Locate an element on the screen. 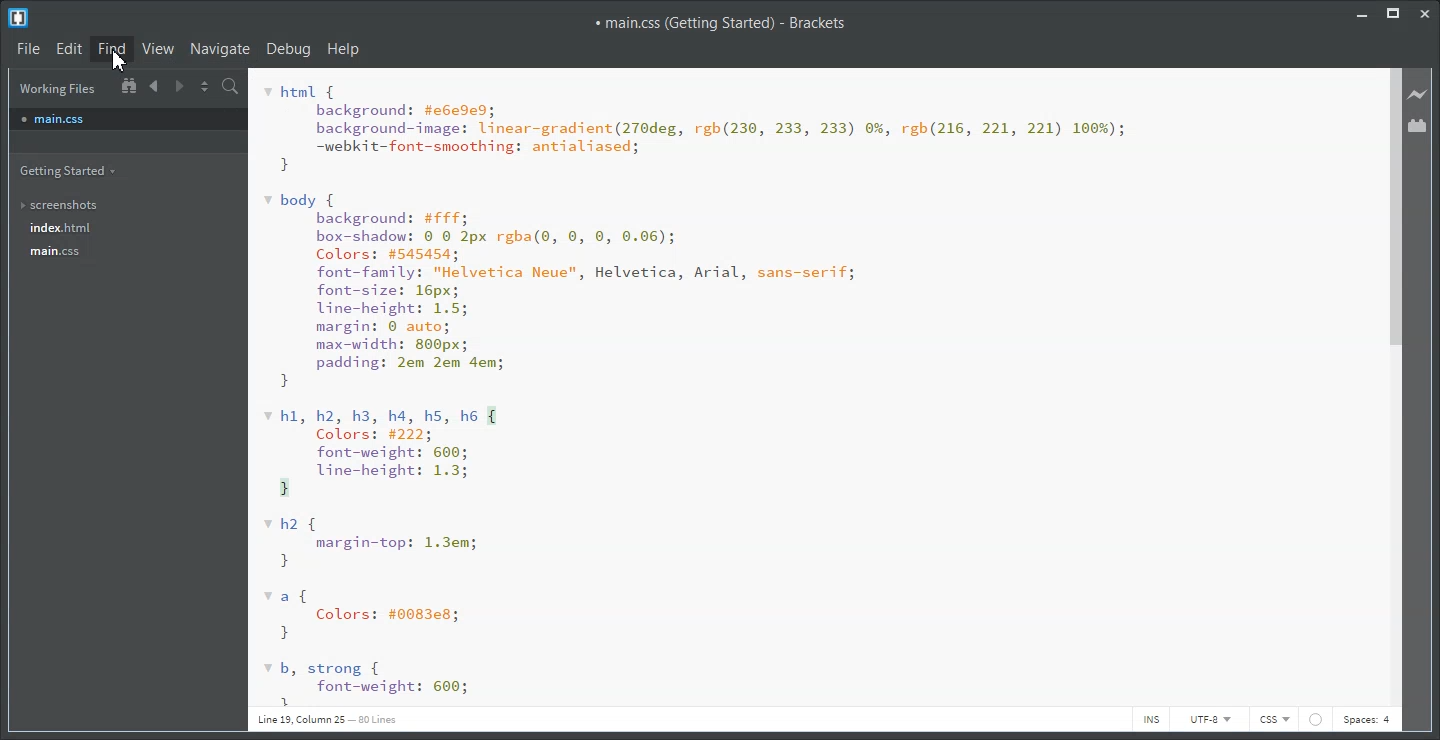  html {
background: #e6e9e9;
background-image: linear-gradient(270deg, rgh(230, 233, 233) 0%, rgh(216, 221, 221) 100%);
-webkit-font-smoothing: antialiased;

} is located at coordinates (695, 129).